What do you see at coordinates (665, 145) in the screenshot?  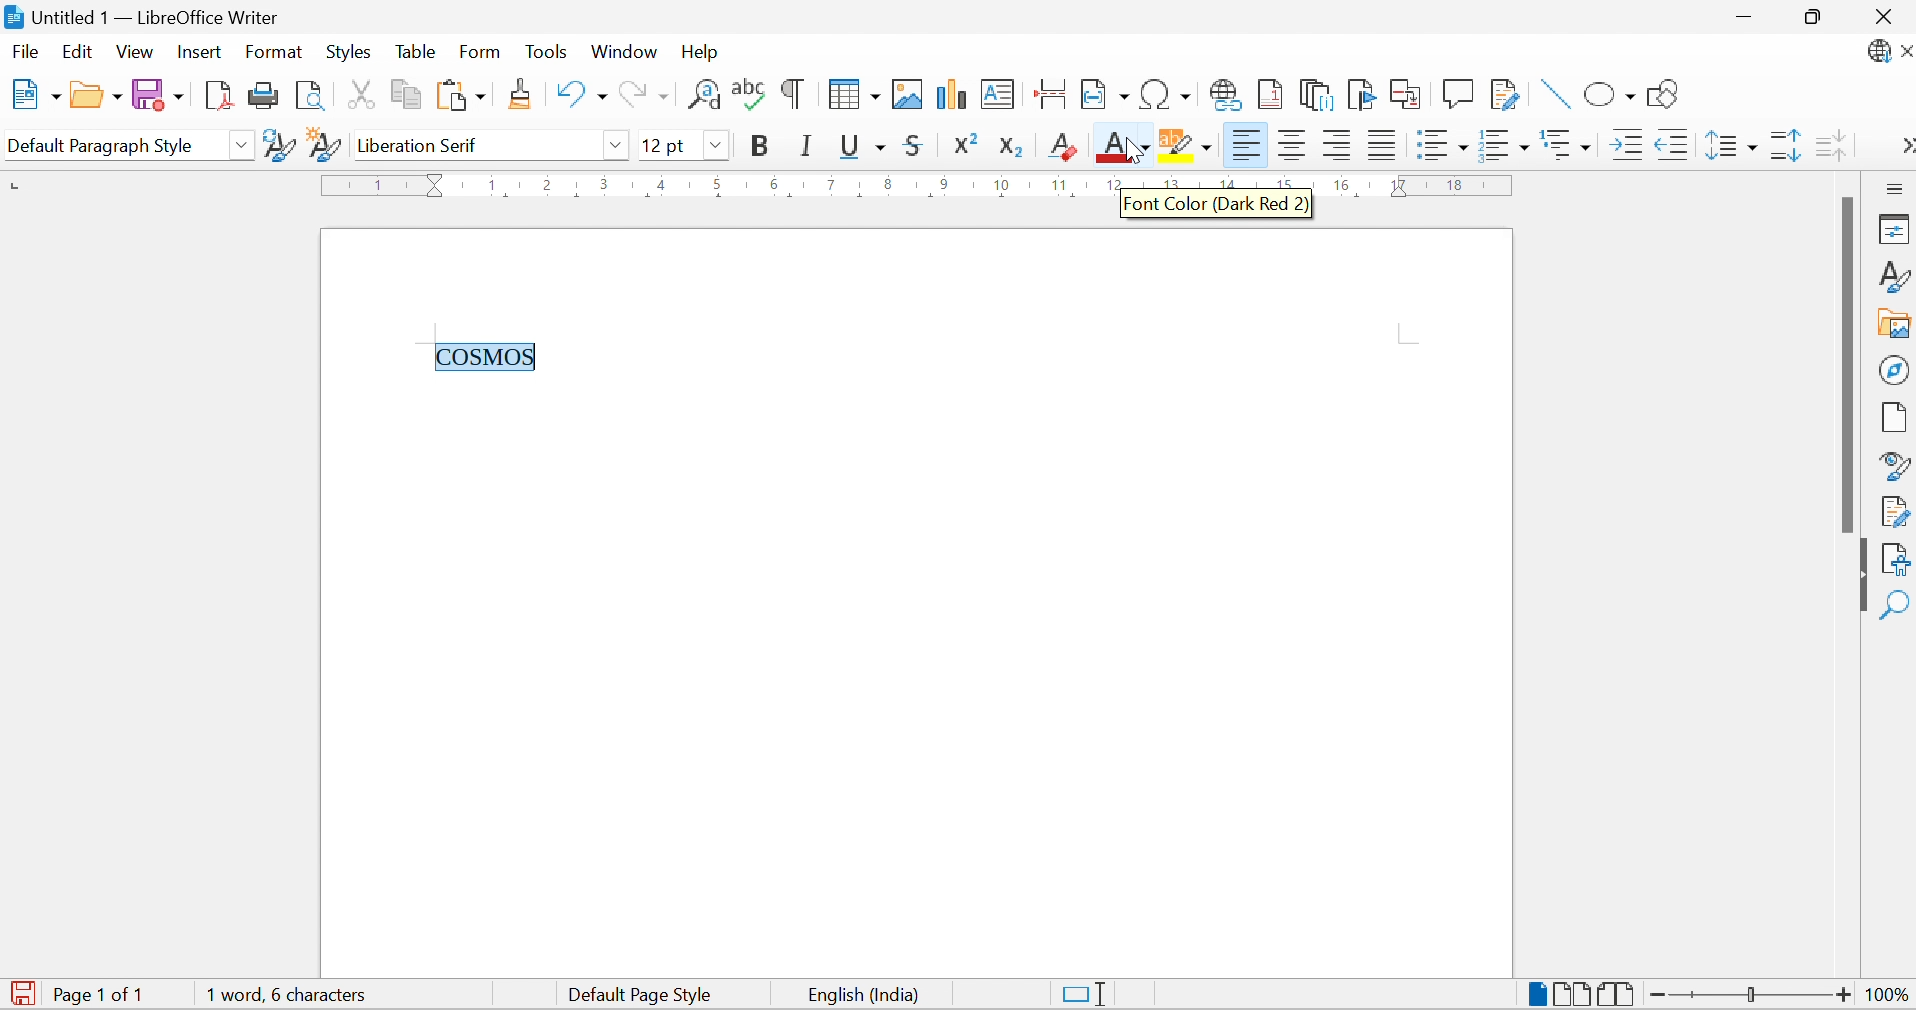 I see `12pt` at bounding box center [665, 145].